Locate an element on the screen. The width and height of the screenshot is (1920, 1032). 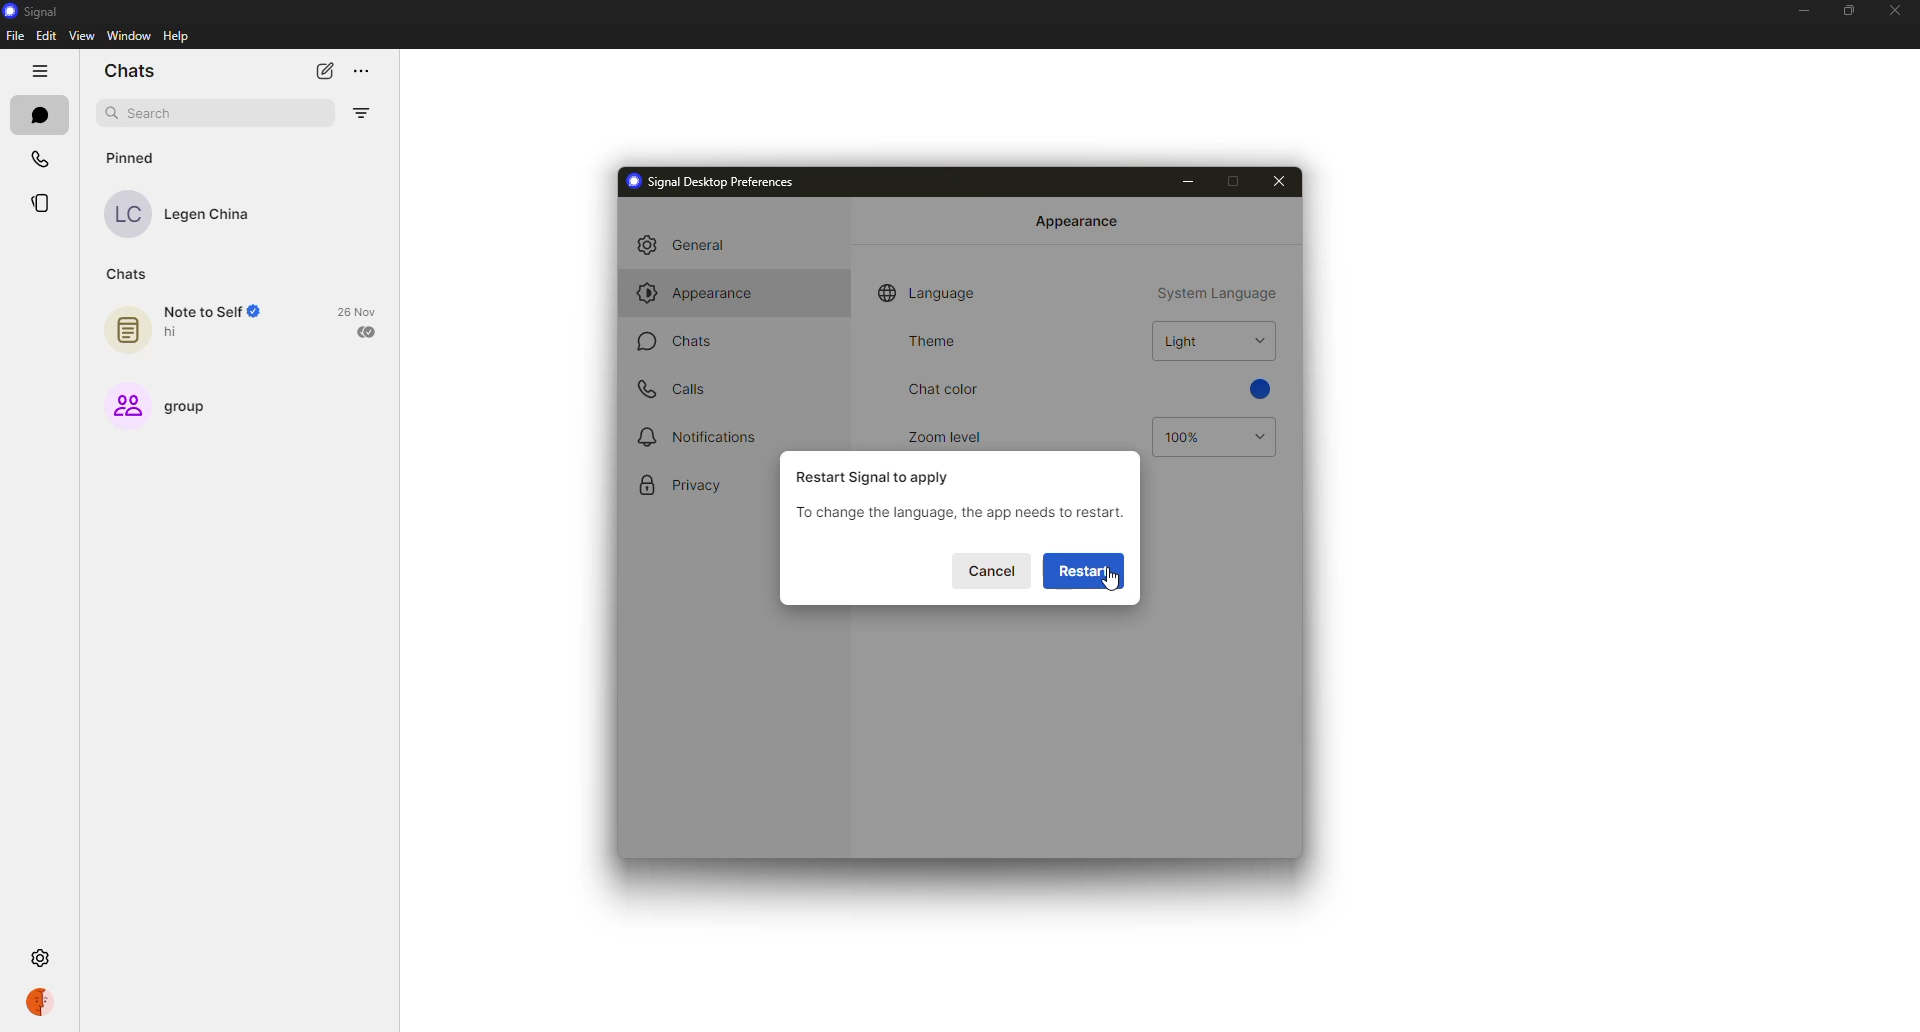
profile is located at coordinates (43, 1001).